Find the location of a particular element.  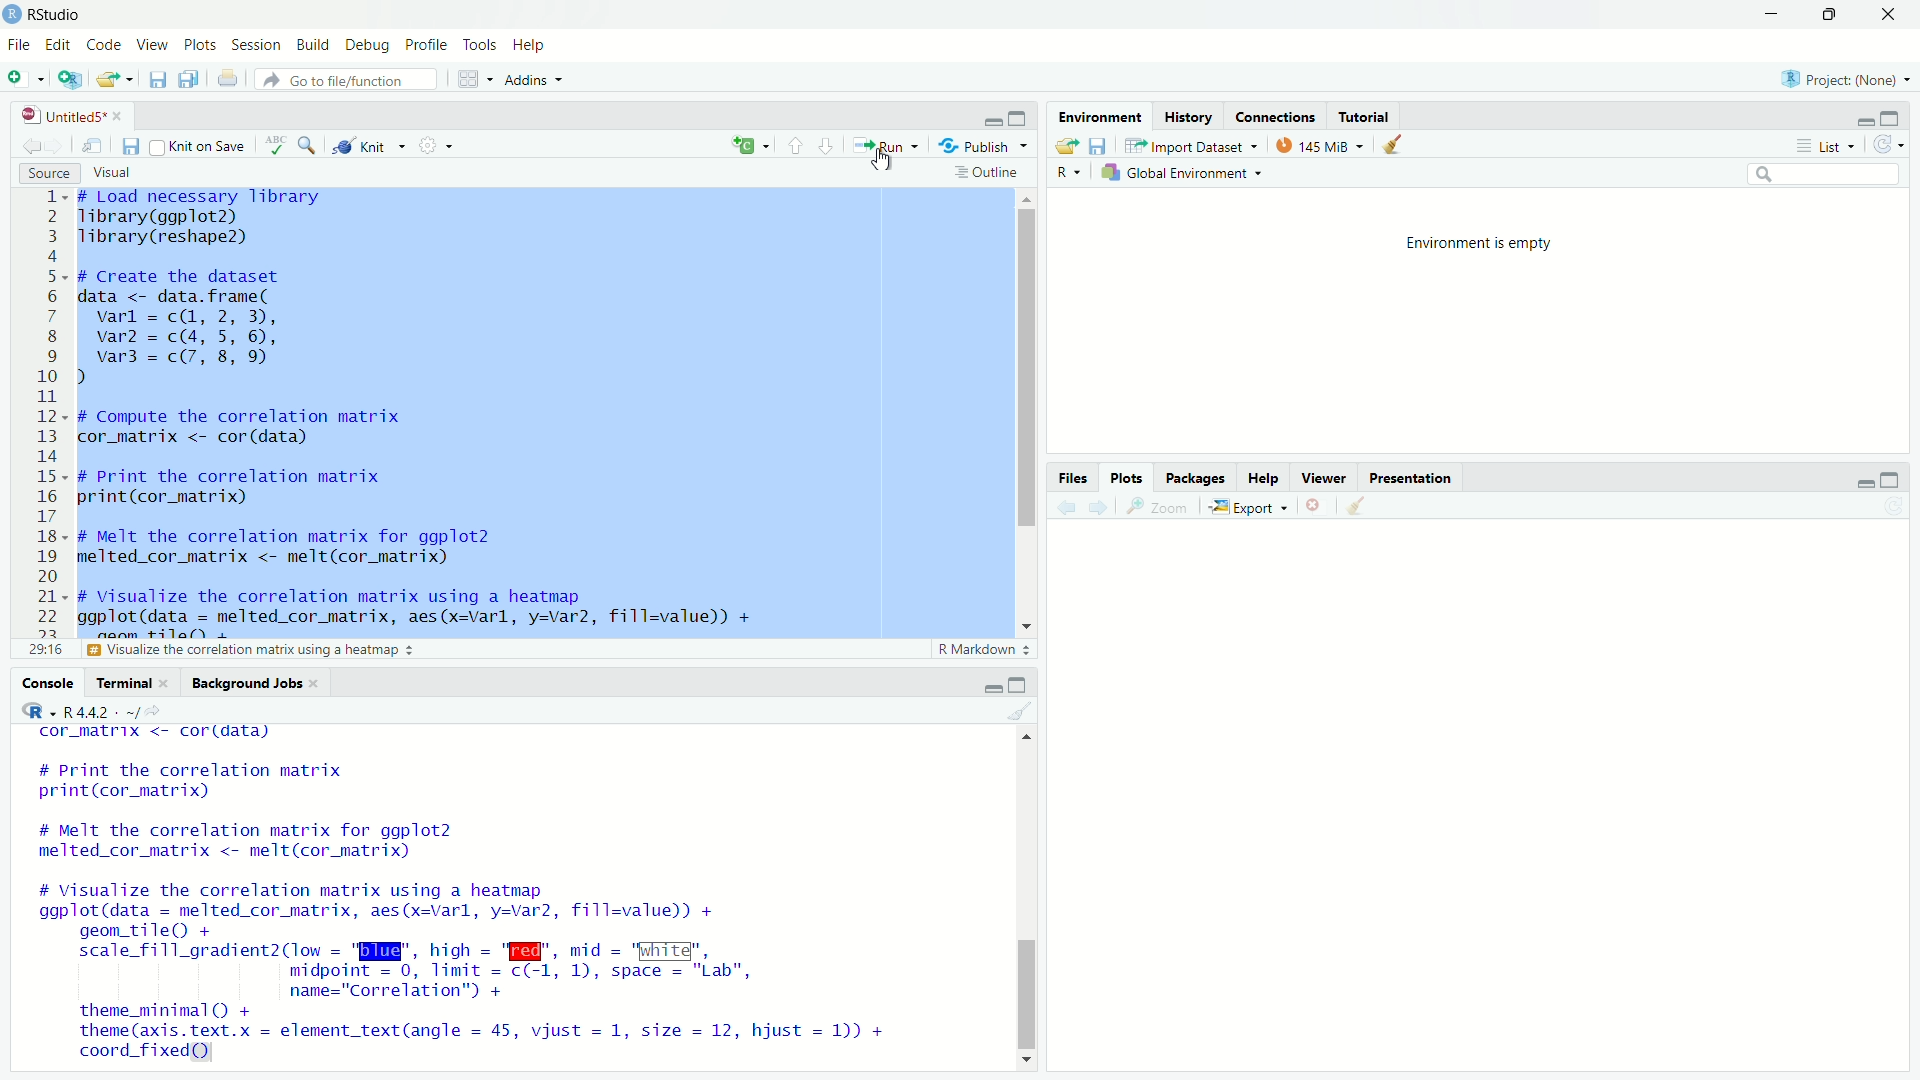

tools is located at coordinates (480, 46).